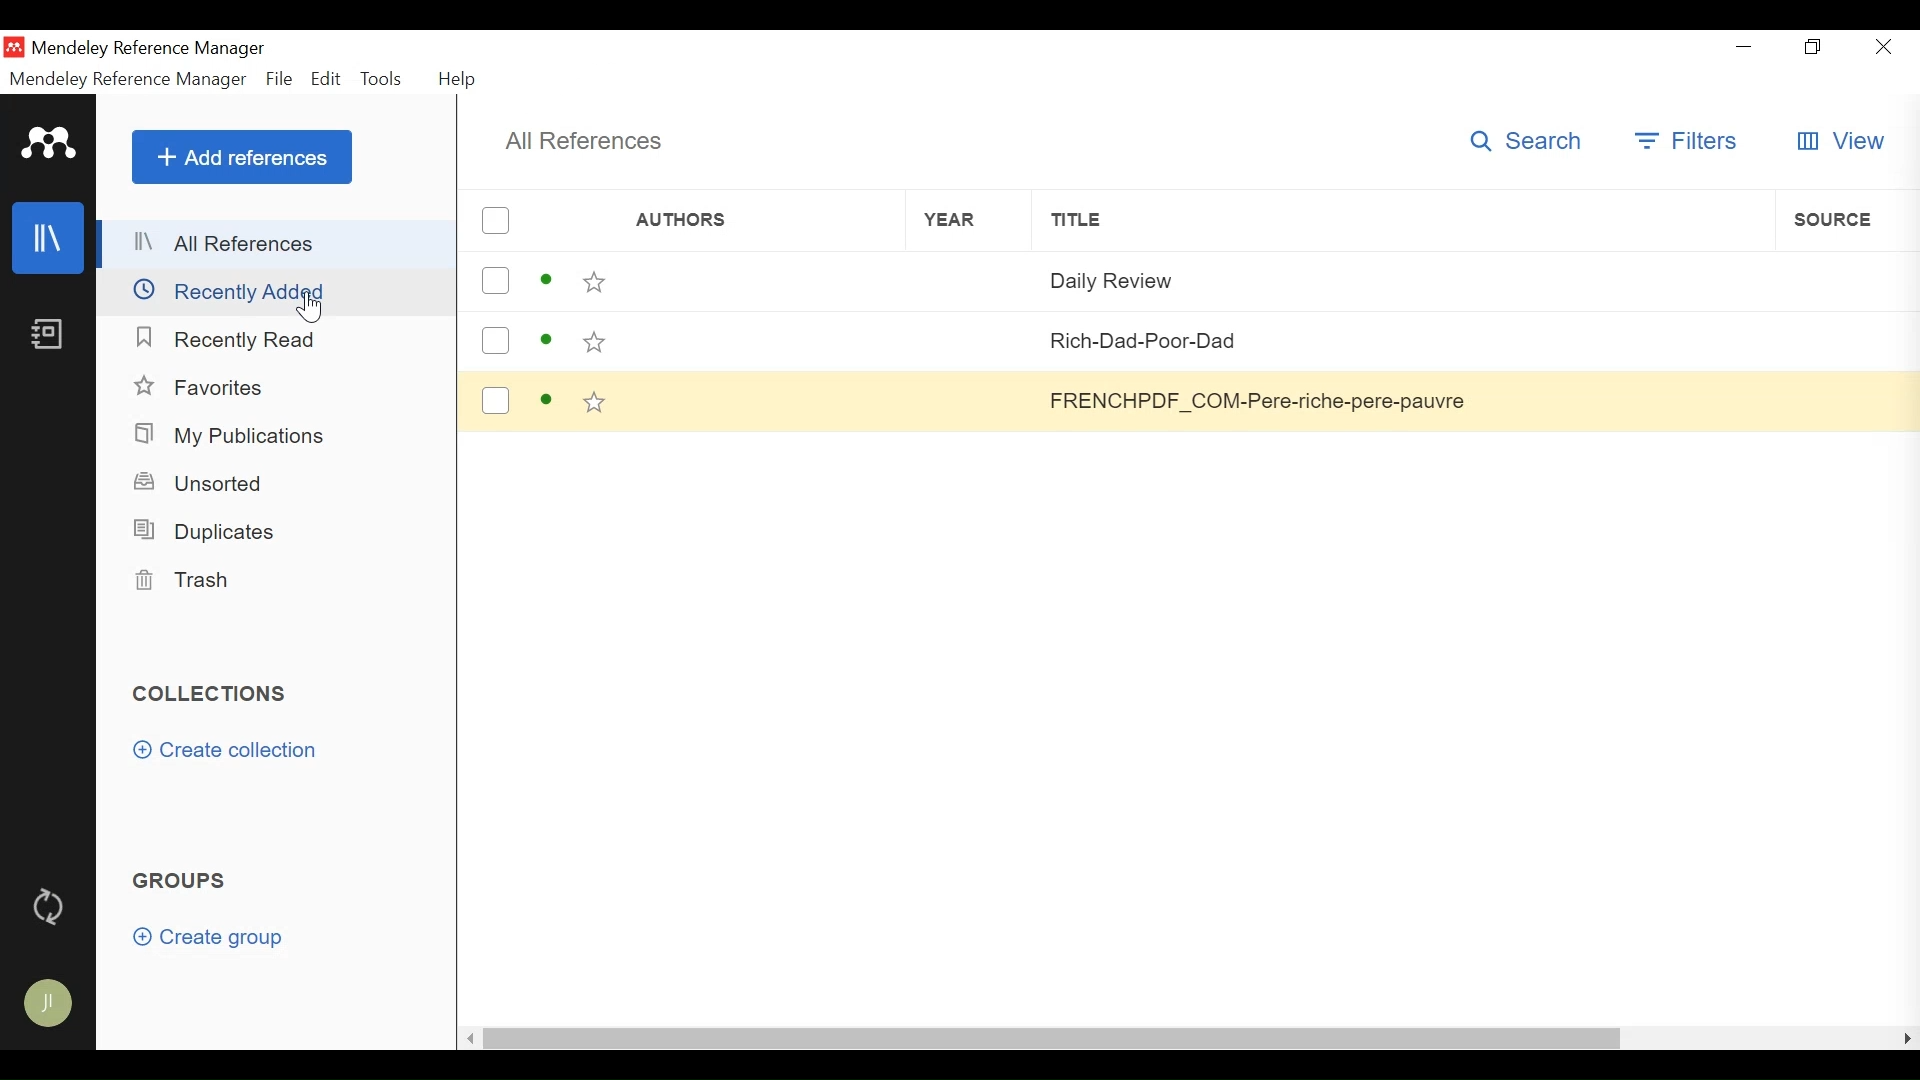 The width and height of the screenshot is (1920, 1080). I want to click on (un)select , so click(496, 341).